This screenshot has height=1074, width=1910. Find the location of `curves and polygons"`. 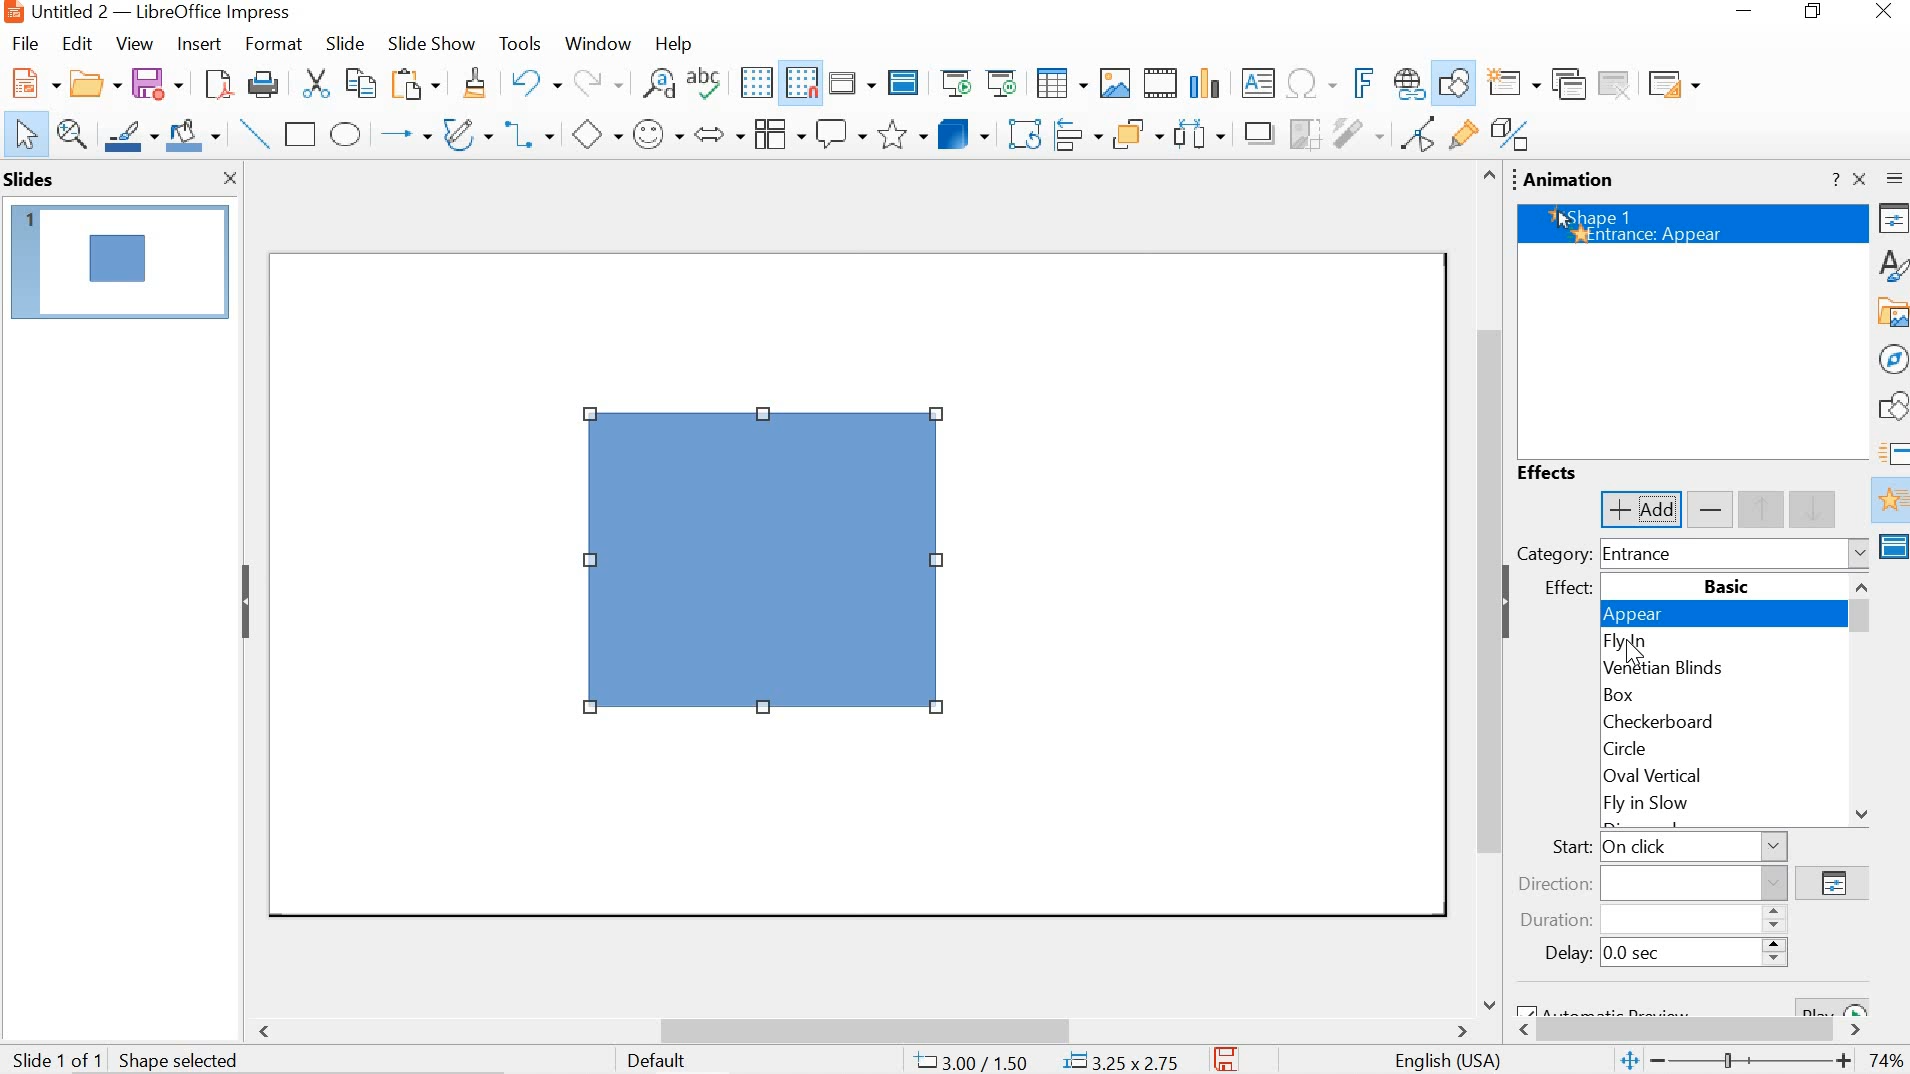

curves and polygons" is located at coordinates (464, 132).